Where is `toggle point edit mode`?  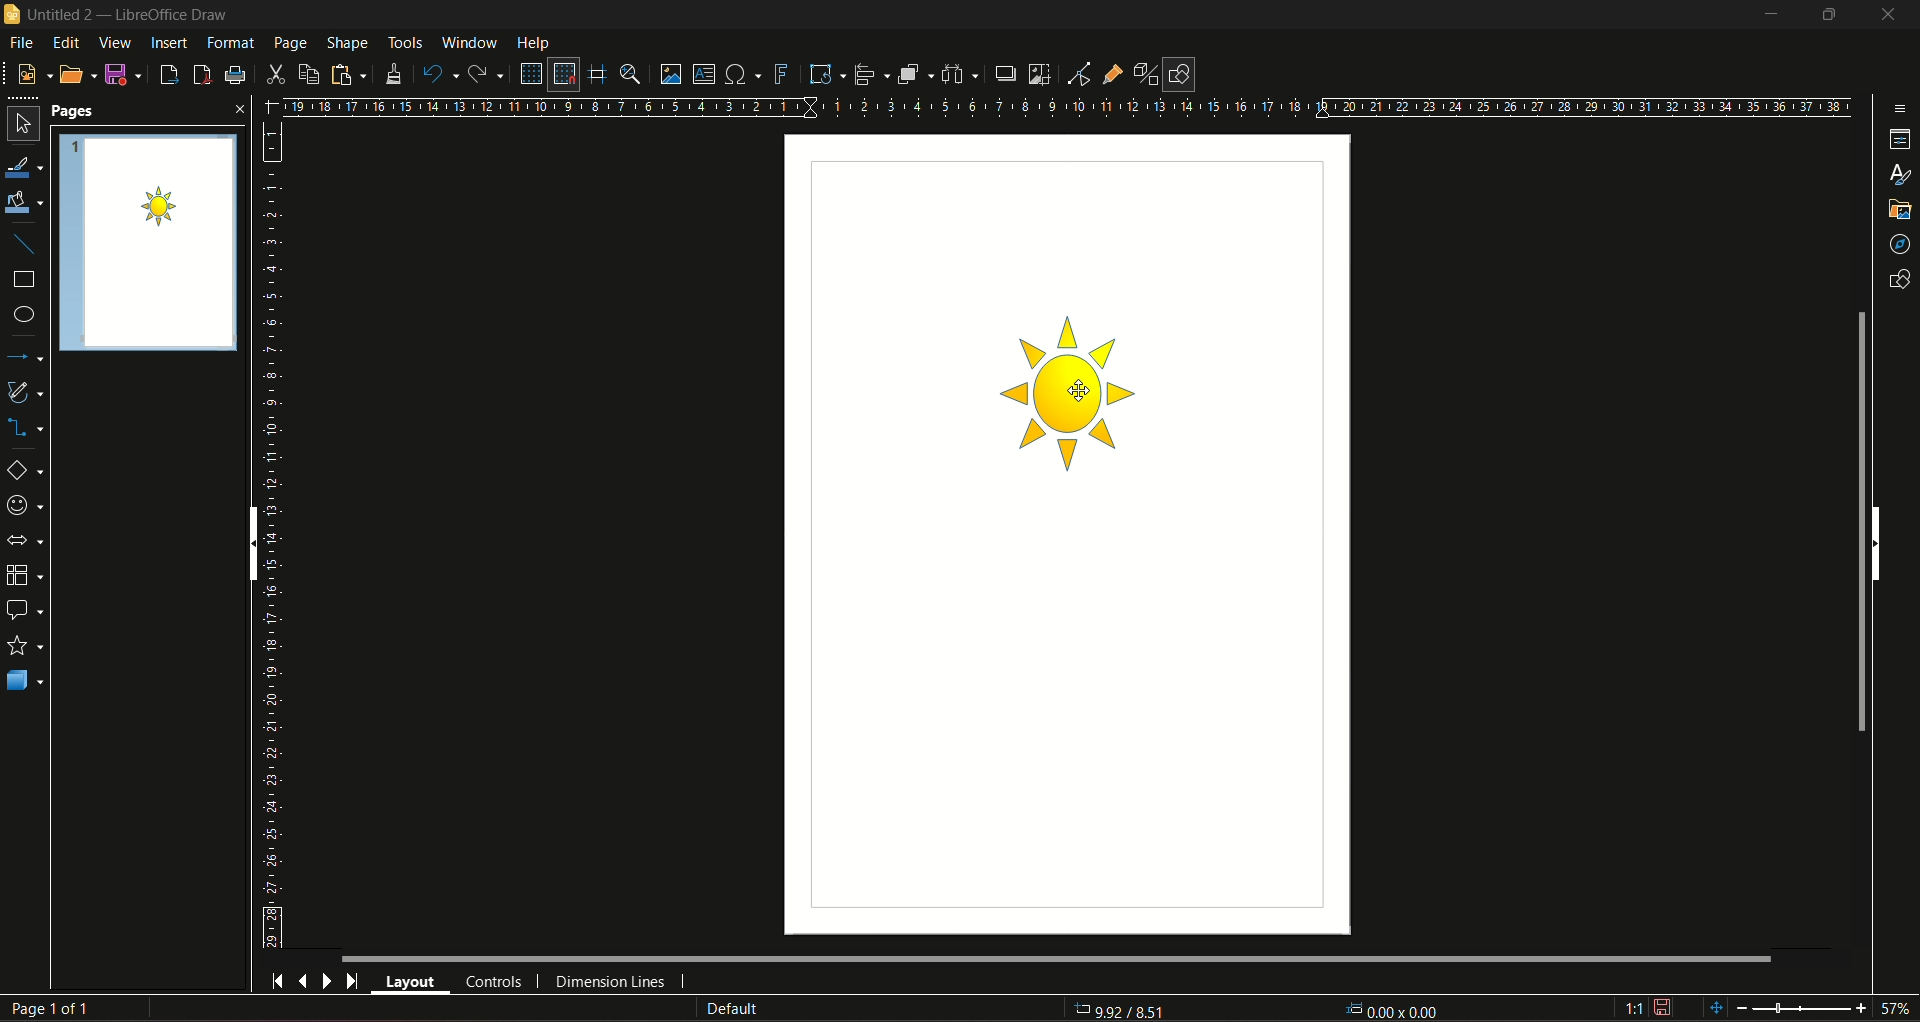
toggle point edit mode is located at coordinates (1082, 74).